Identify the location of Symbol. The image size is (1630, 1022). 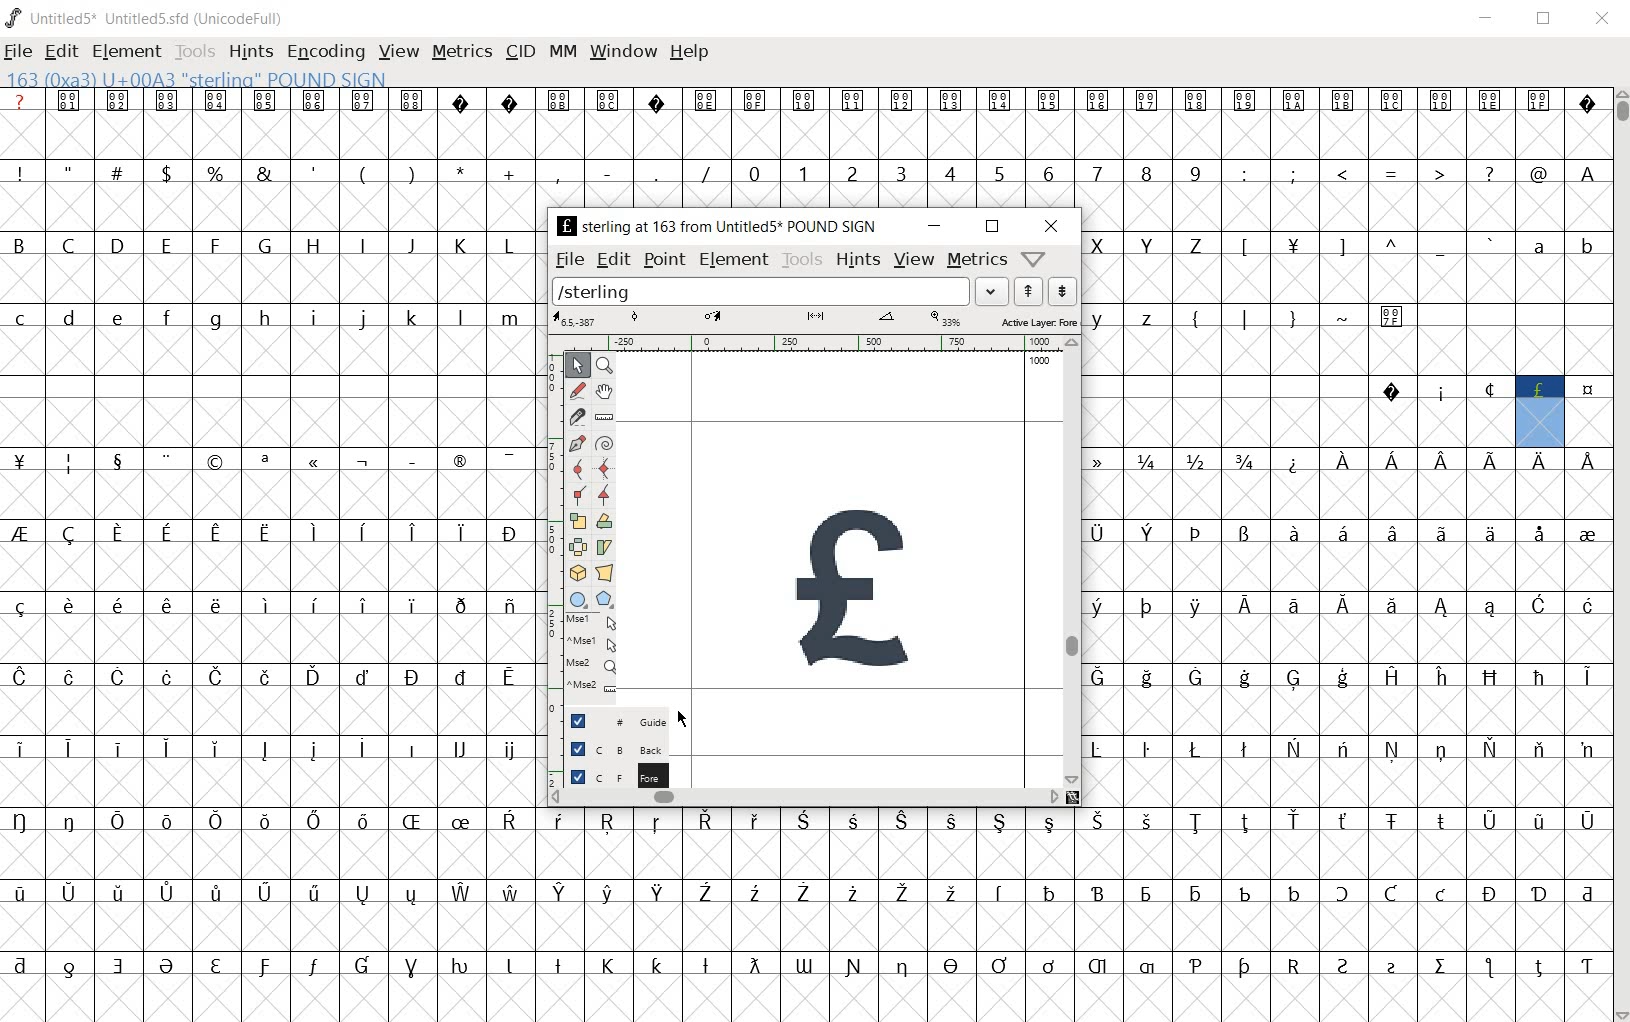
(70, 675).